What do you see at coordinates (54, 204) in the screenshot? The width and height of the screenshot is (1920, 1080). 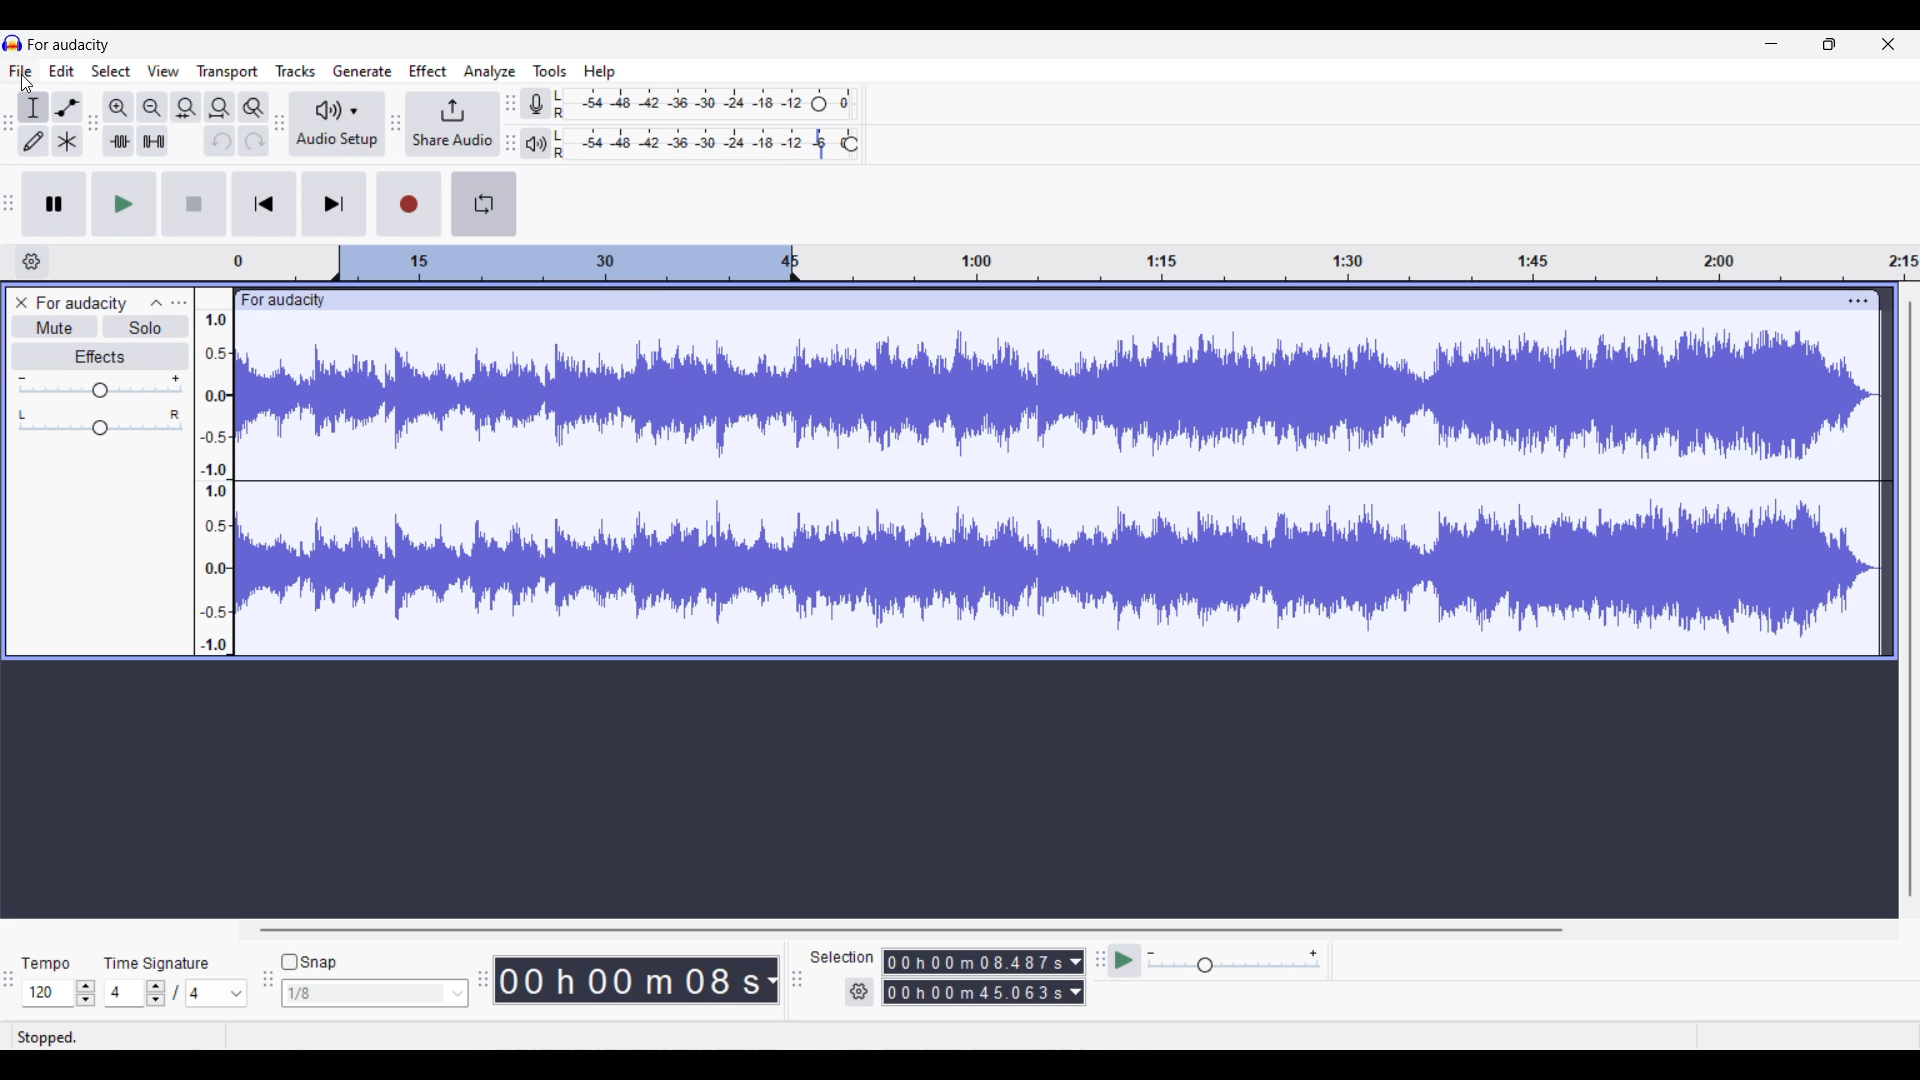 I see `Pause` at bounding box center [54, 204].